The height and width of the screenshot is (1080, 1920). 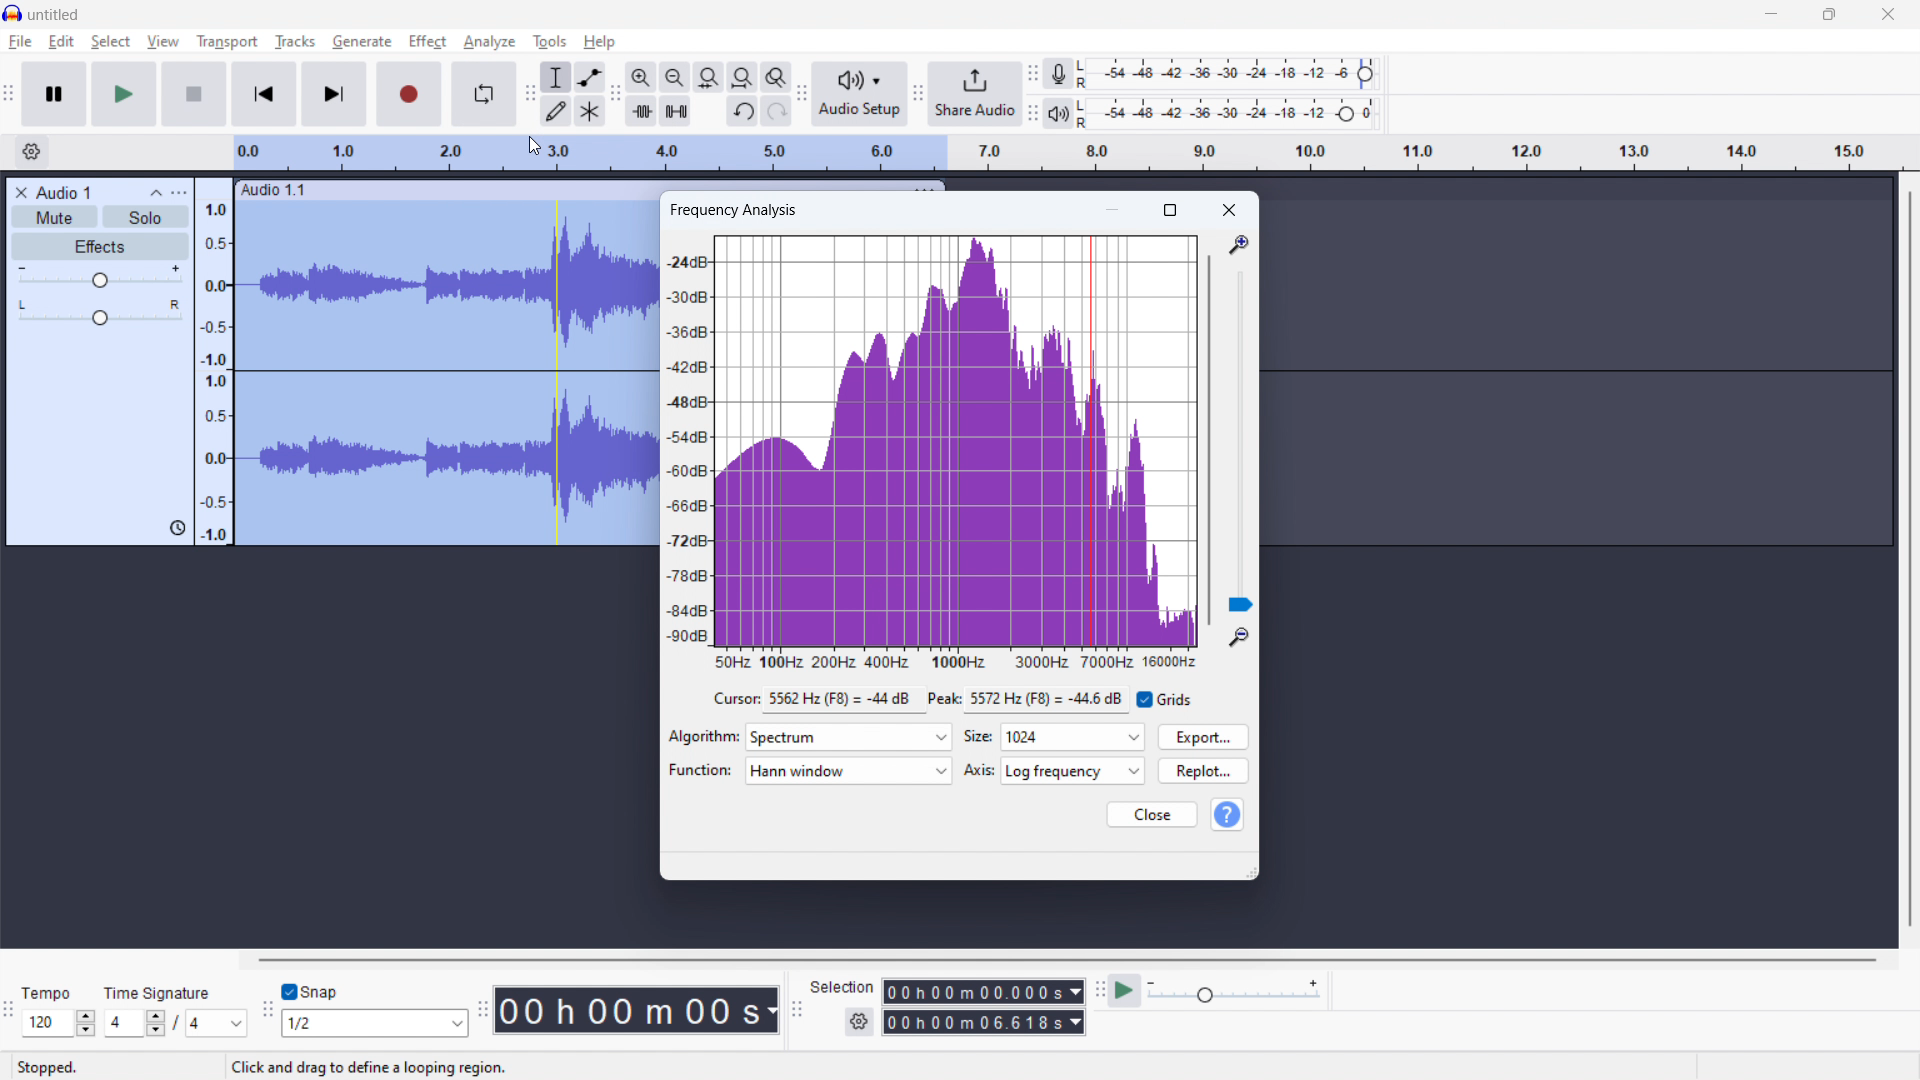 I want to click on playback meter toolbar, so click(x=1031, y=114).